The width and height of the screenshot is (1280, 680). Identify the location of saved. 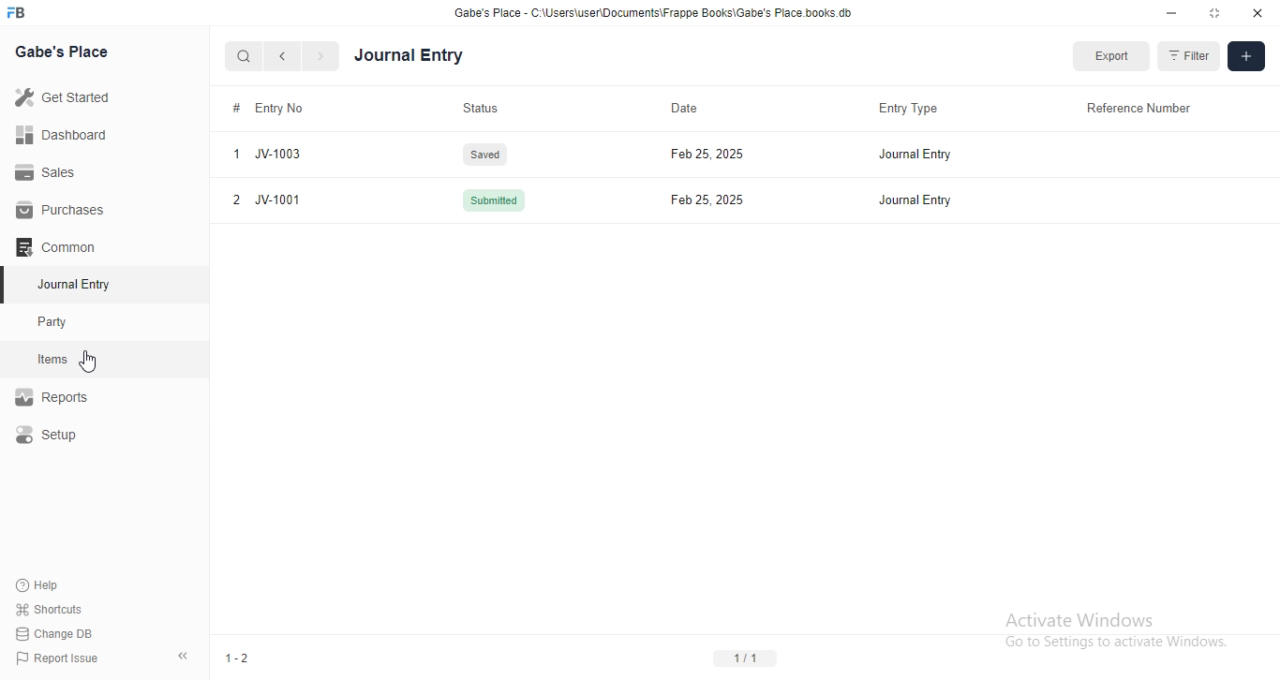
(490, 154).